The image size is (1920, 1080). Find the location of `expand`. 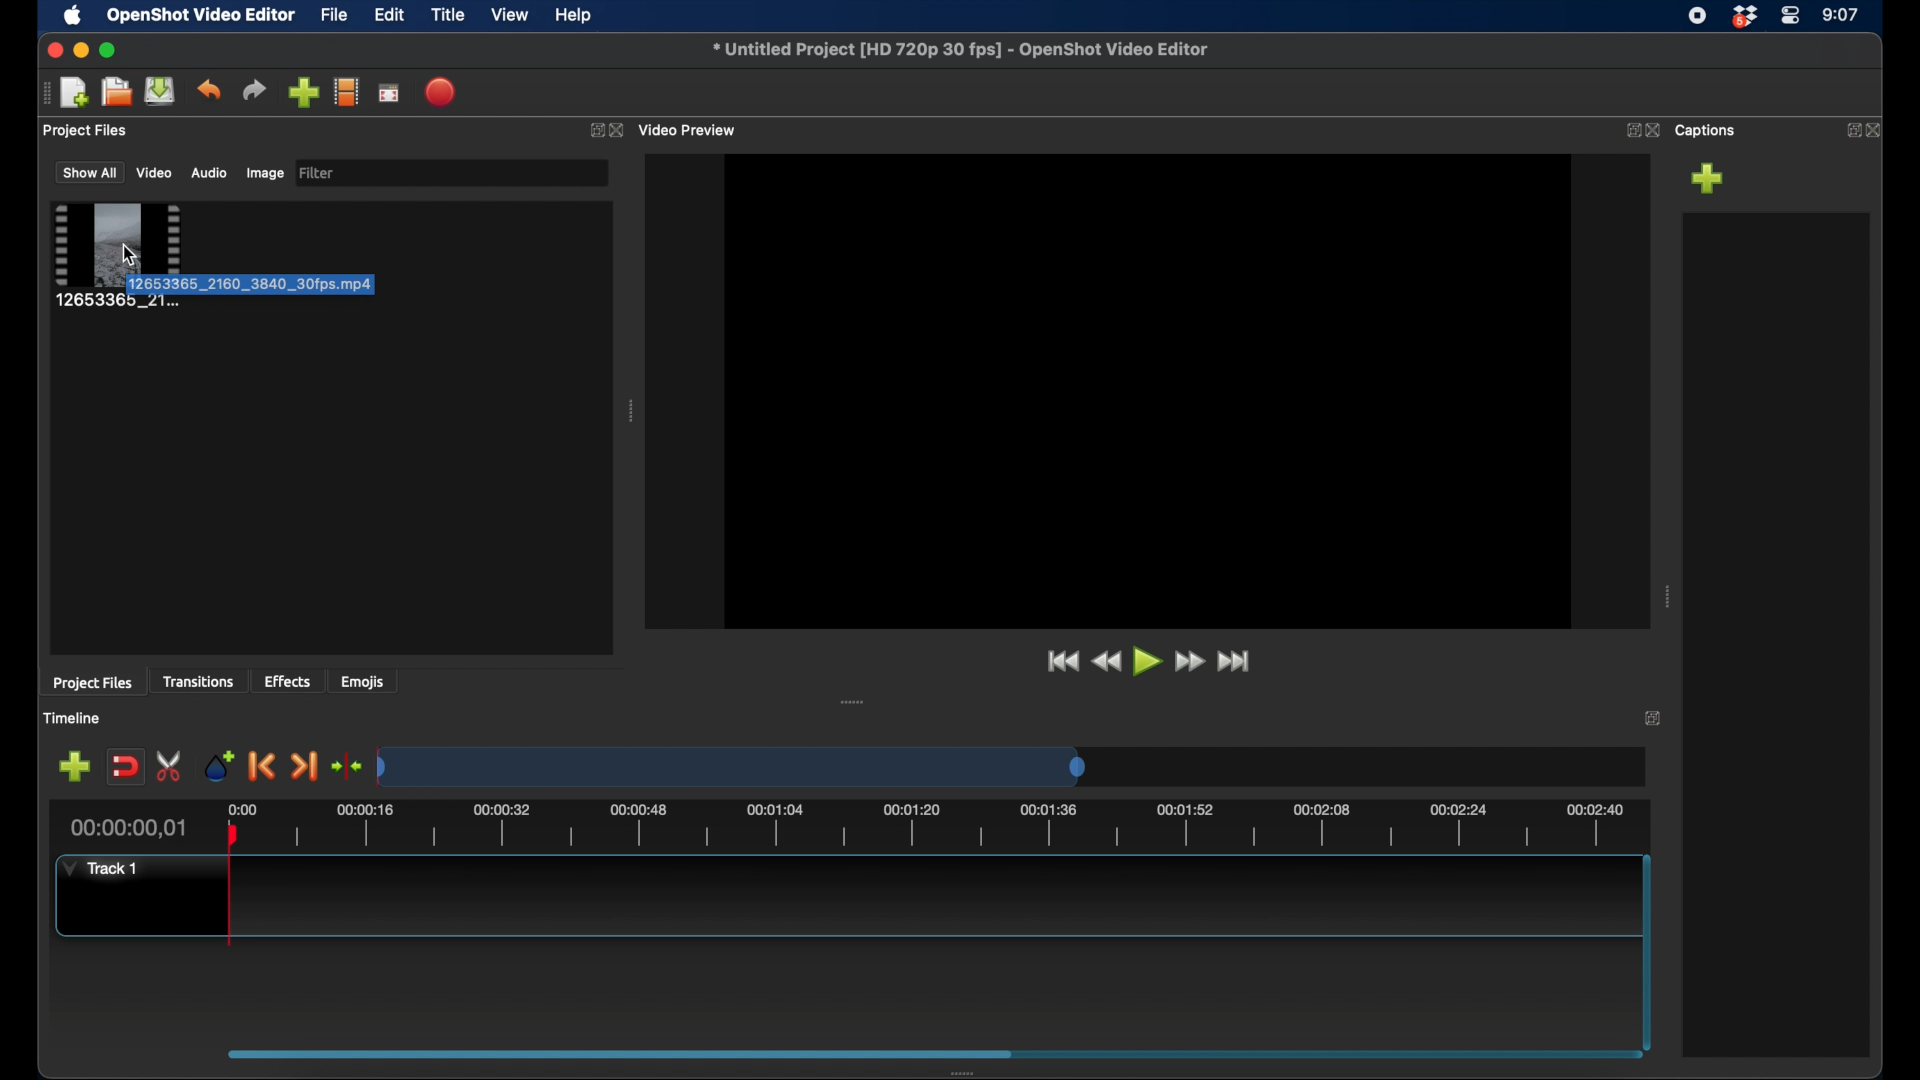

expand is located at coordinates (1848, 129).